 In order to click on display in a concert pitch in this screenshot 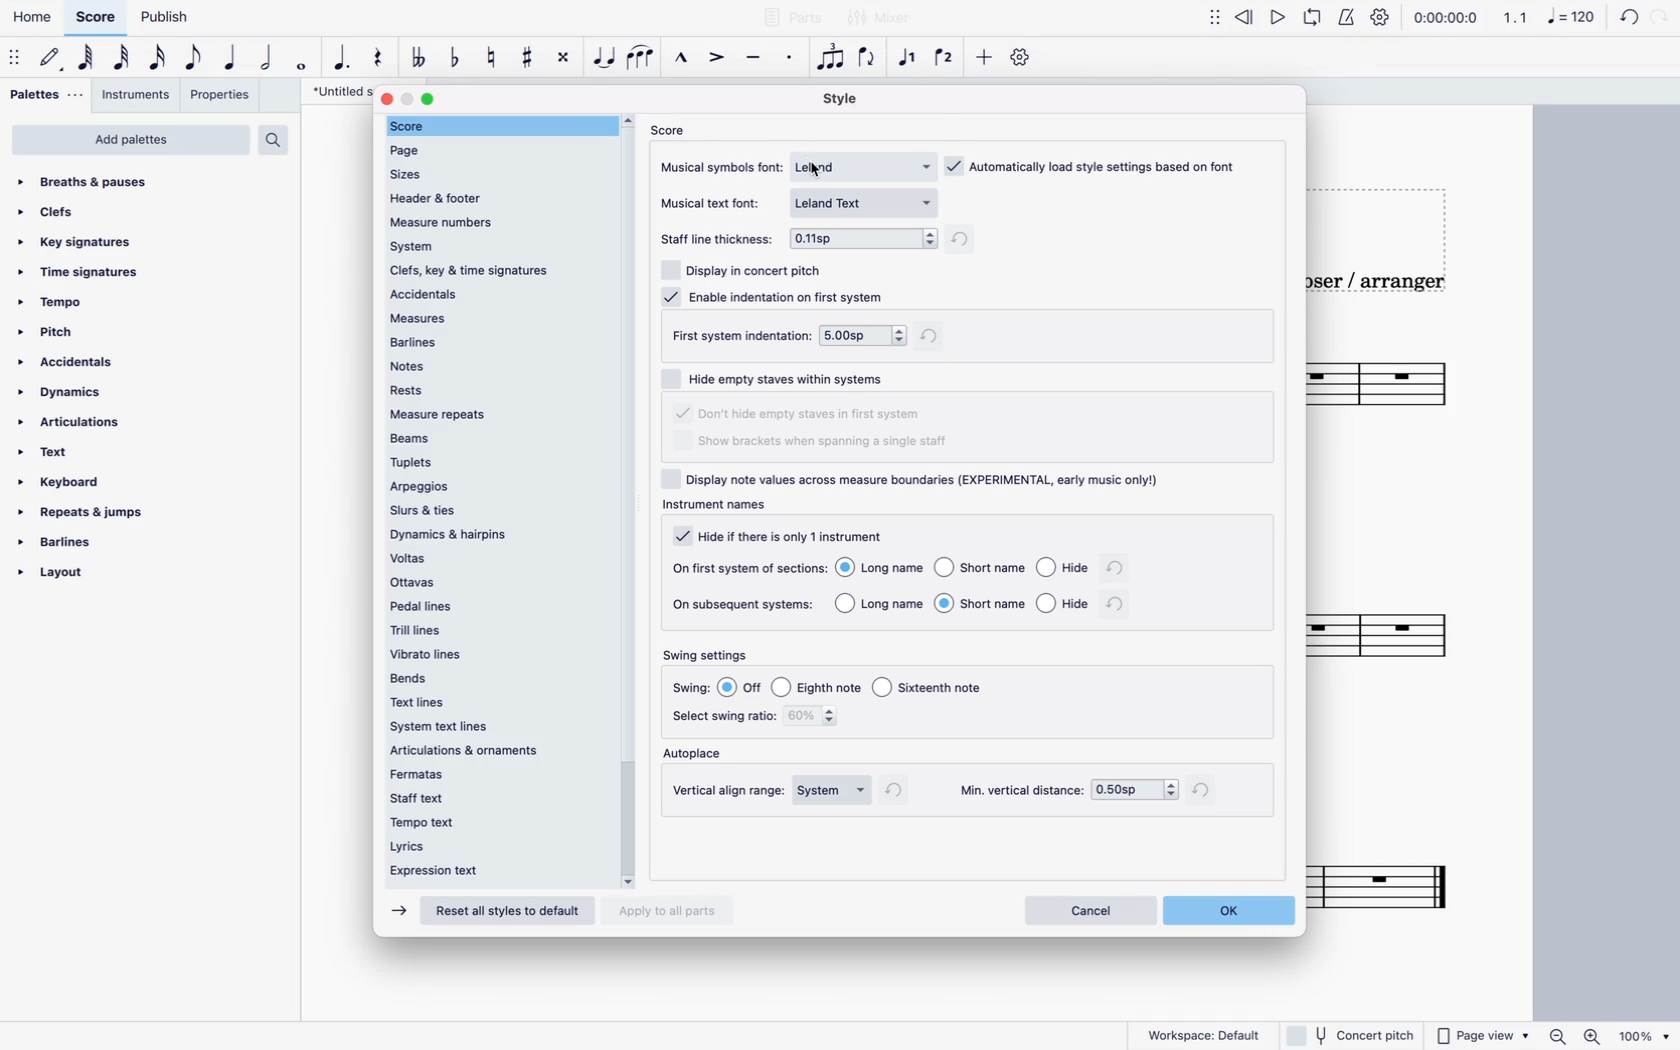, I will do `click(744, 267)`.